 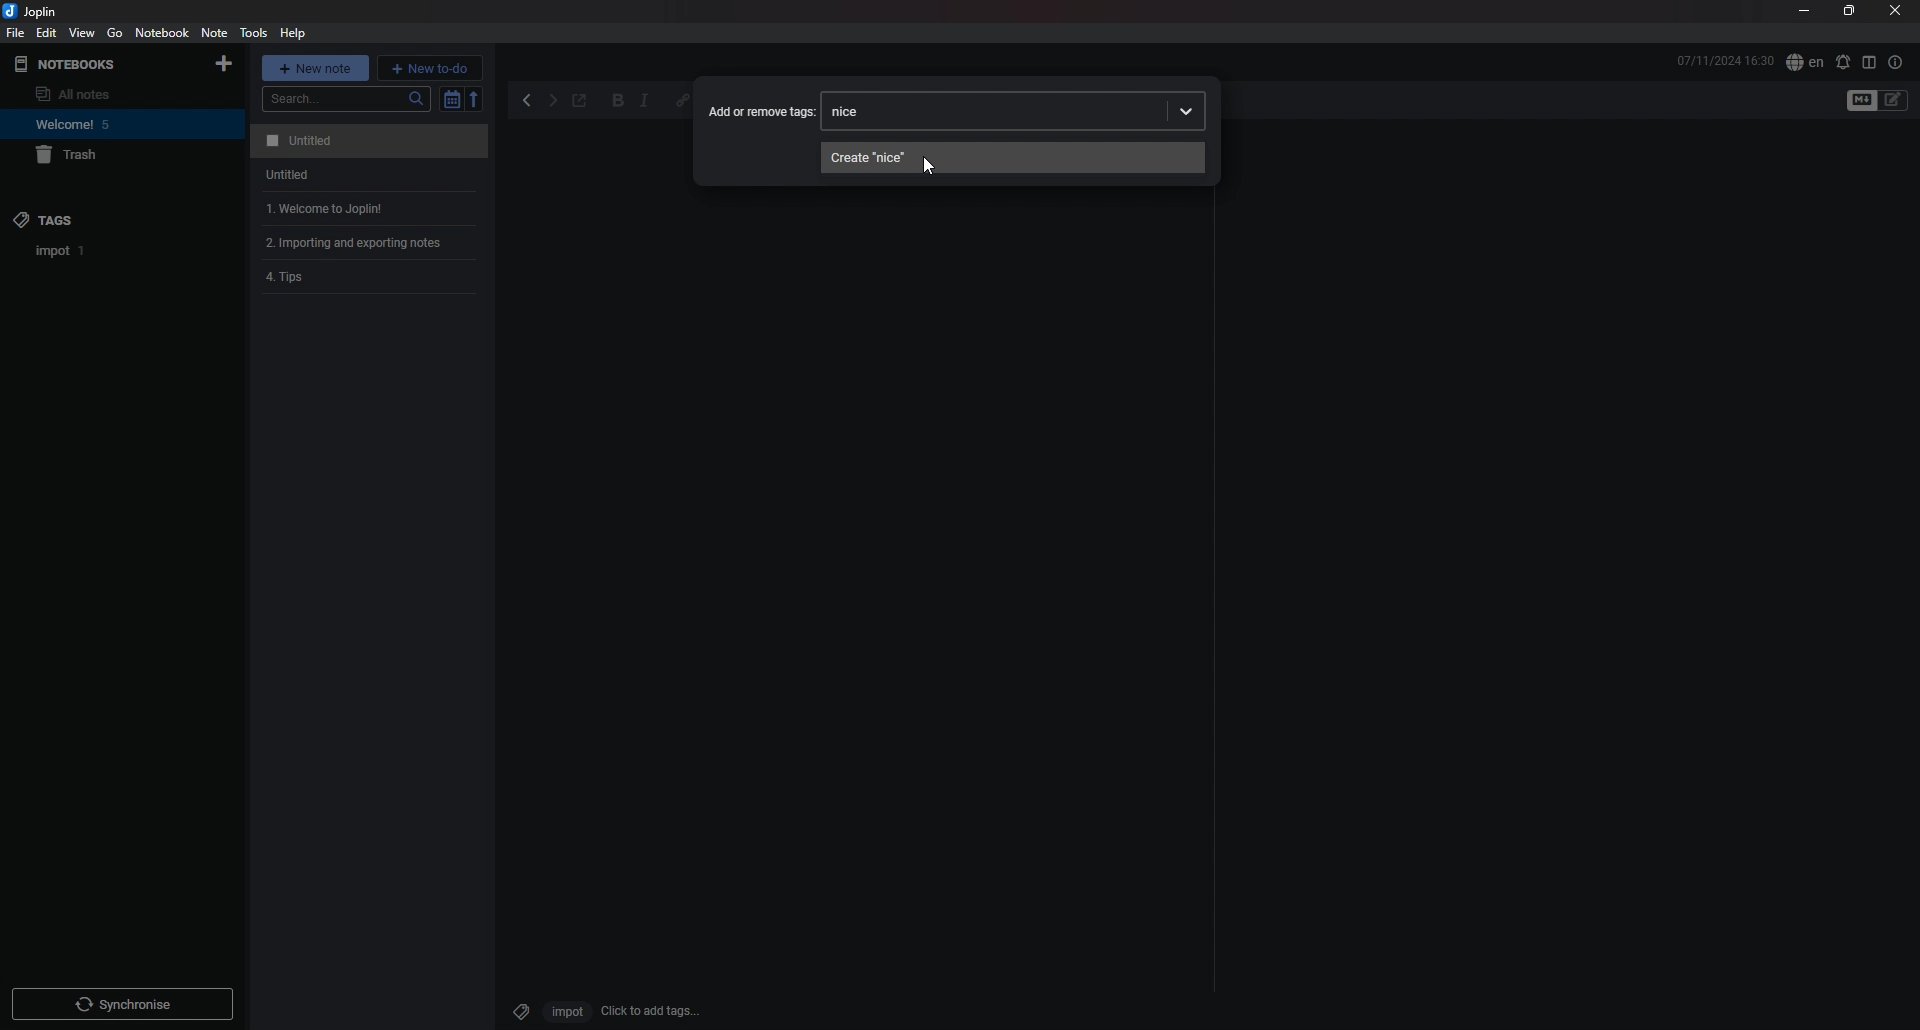 I want to click on 2. Importing, so click(x=361, y=243).